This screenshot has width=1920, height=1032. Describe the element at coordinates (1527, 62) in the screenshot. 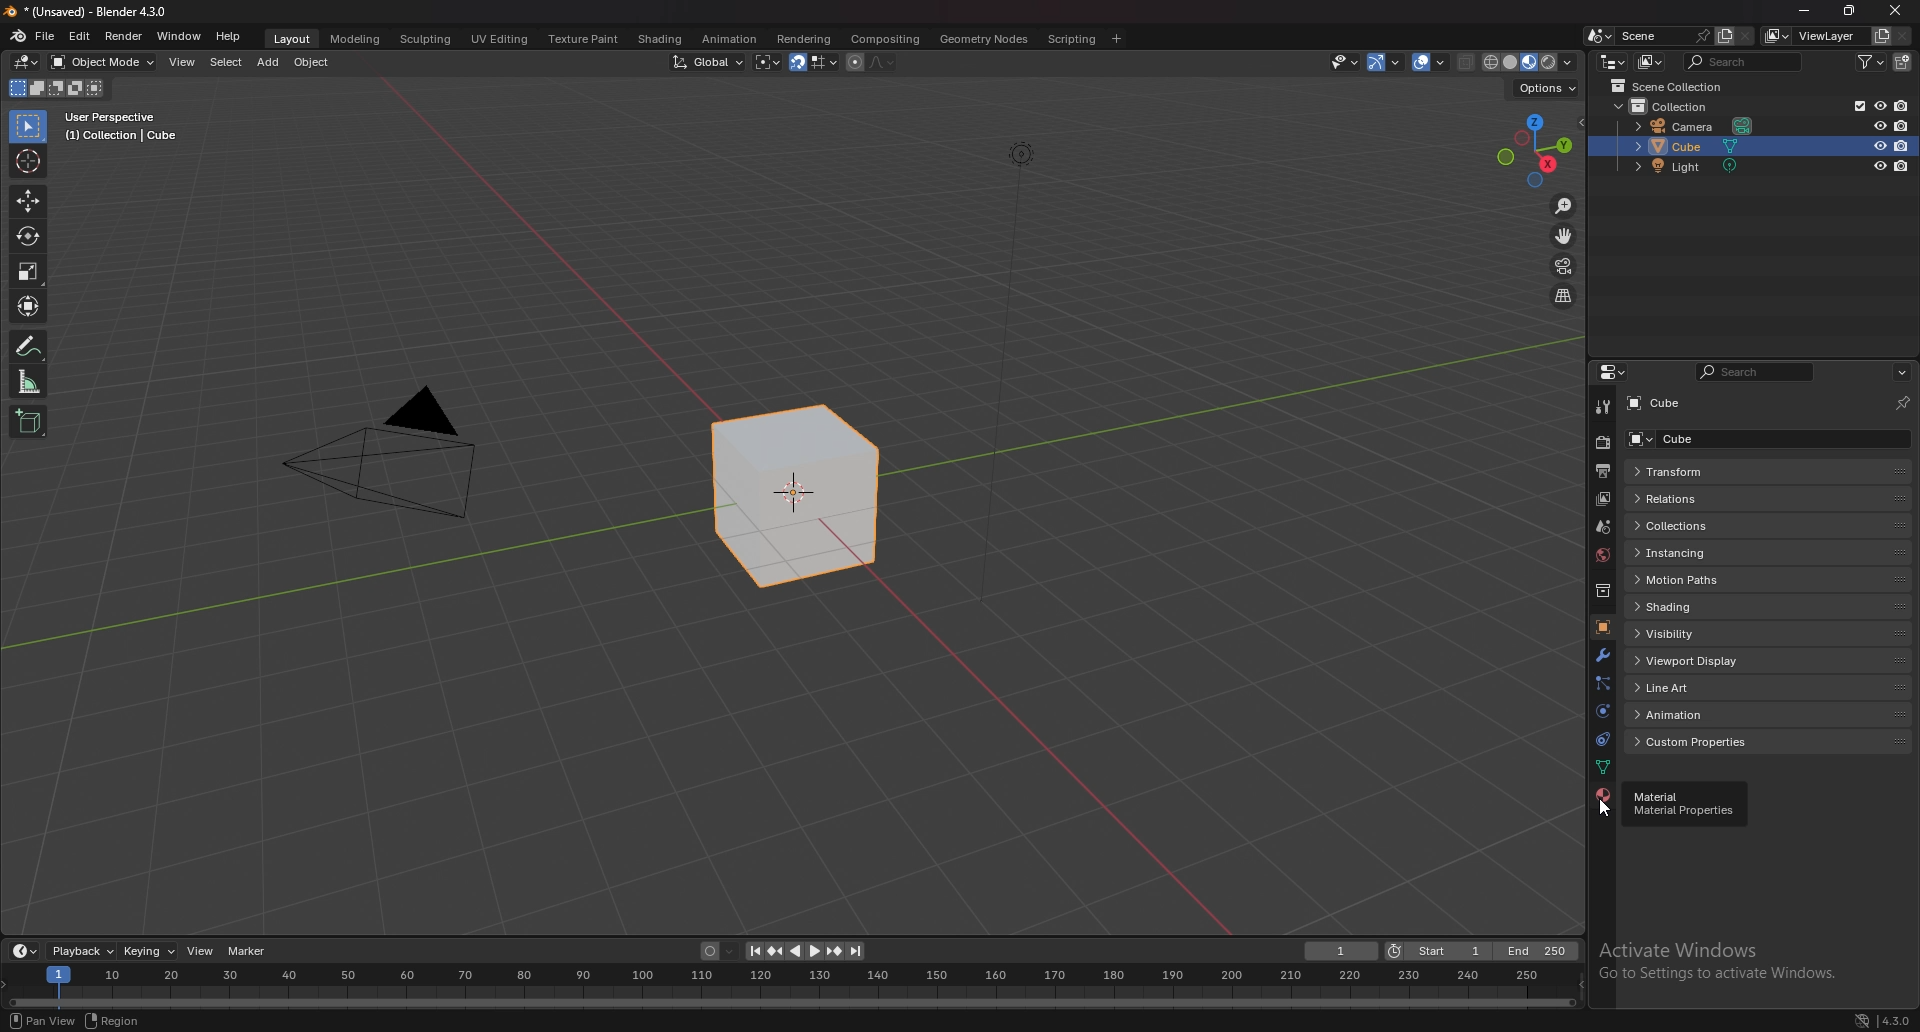

I see `viewport shading` at that location.